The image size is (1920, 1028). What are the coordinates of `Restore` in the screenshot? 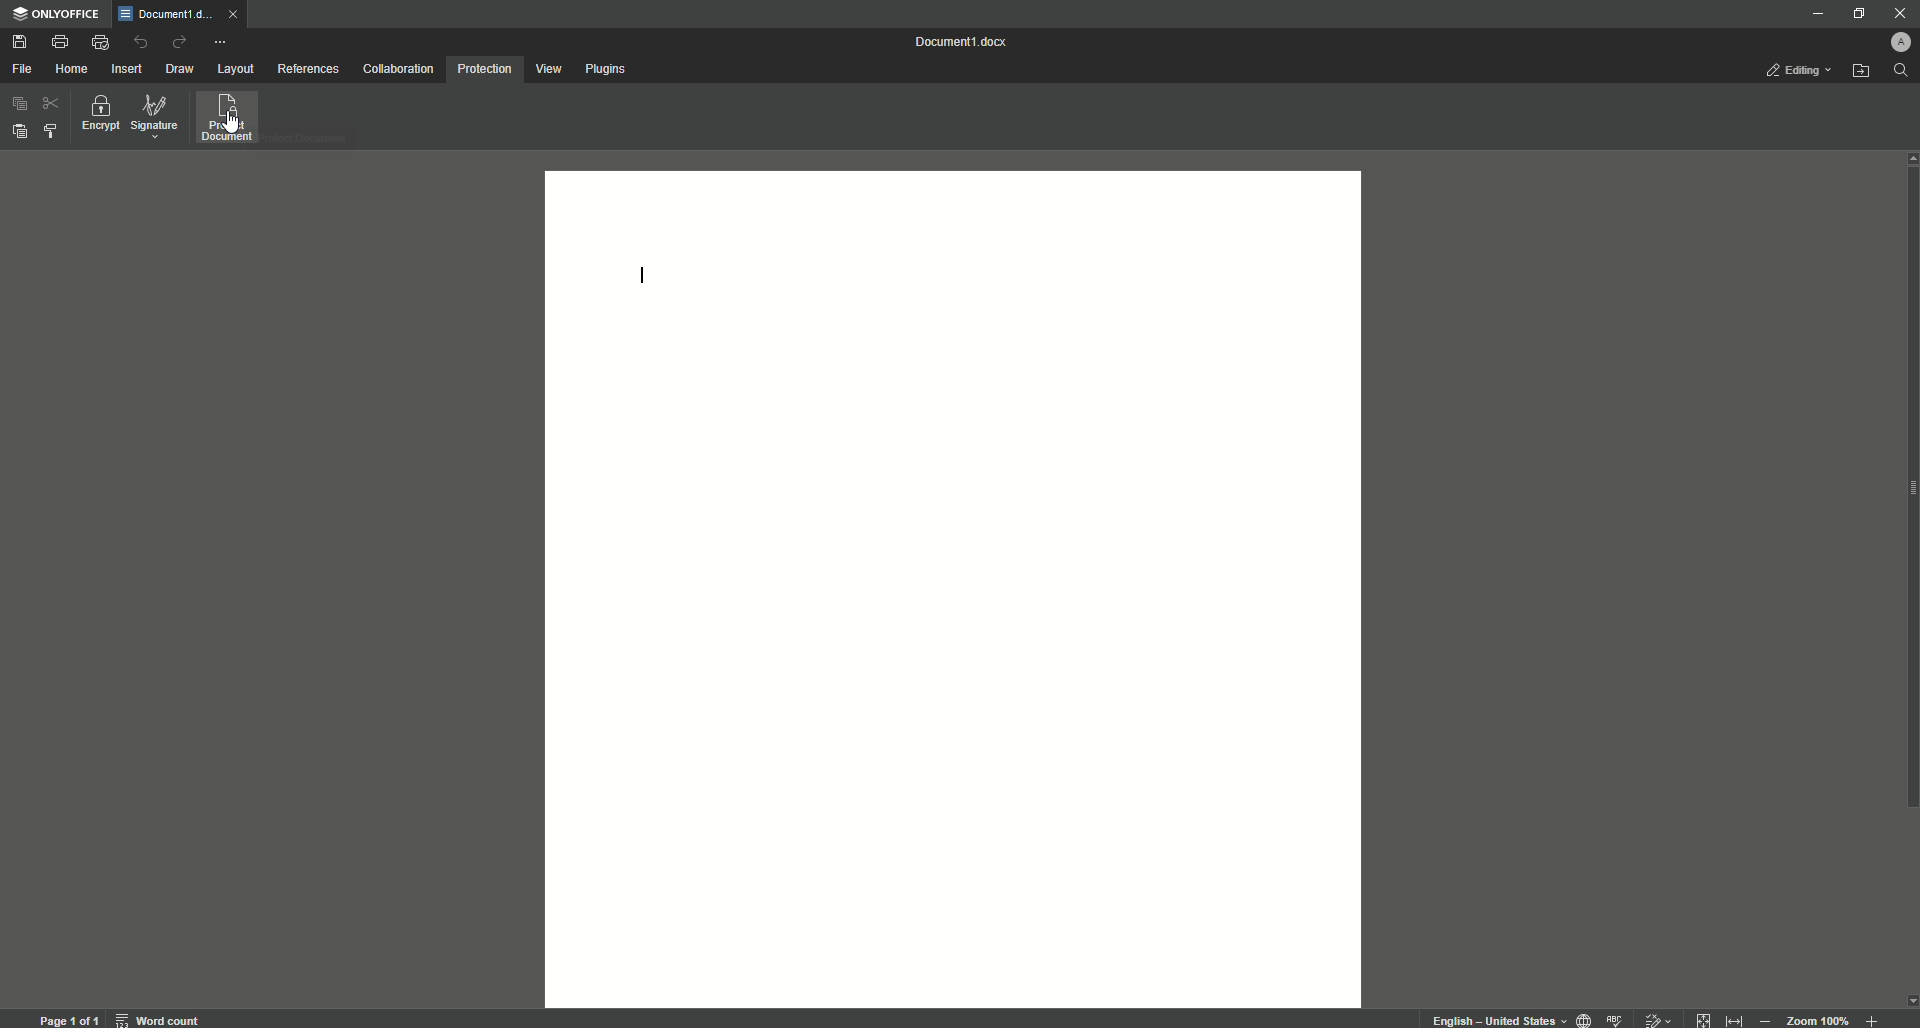 It's located at (1855, 13).